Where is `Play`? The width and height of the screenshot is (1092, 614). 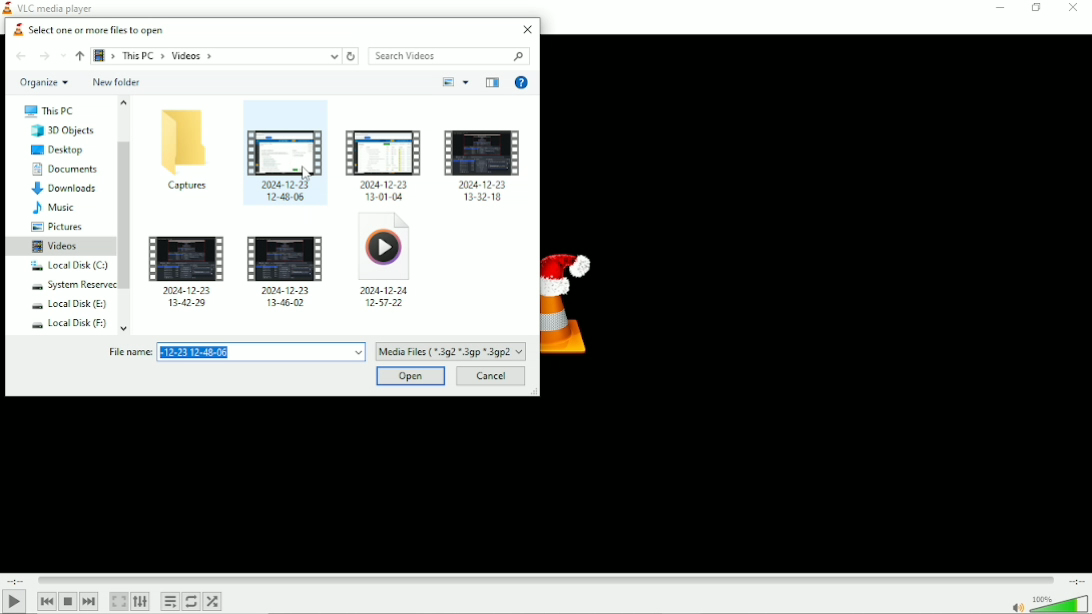
Play is located at coordinates (15, 602).